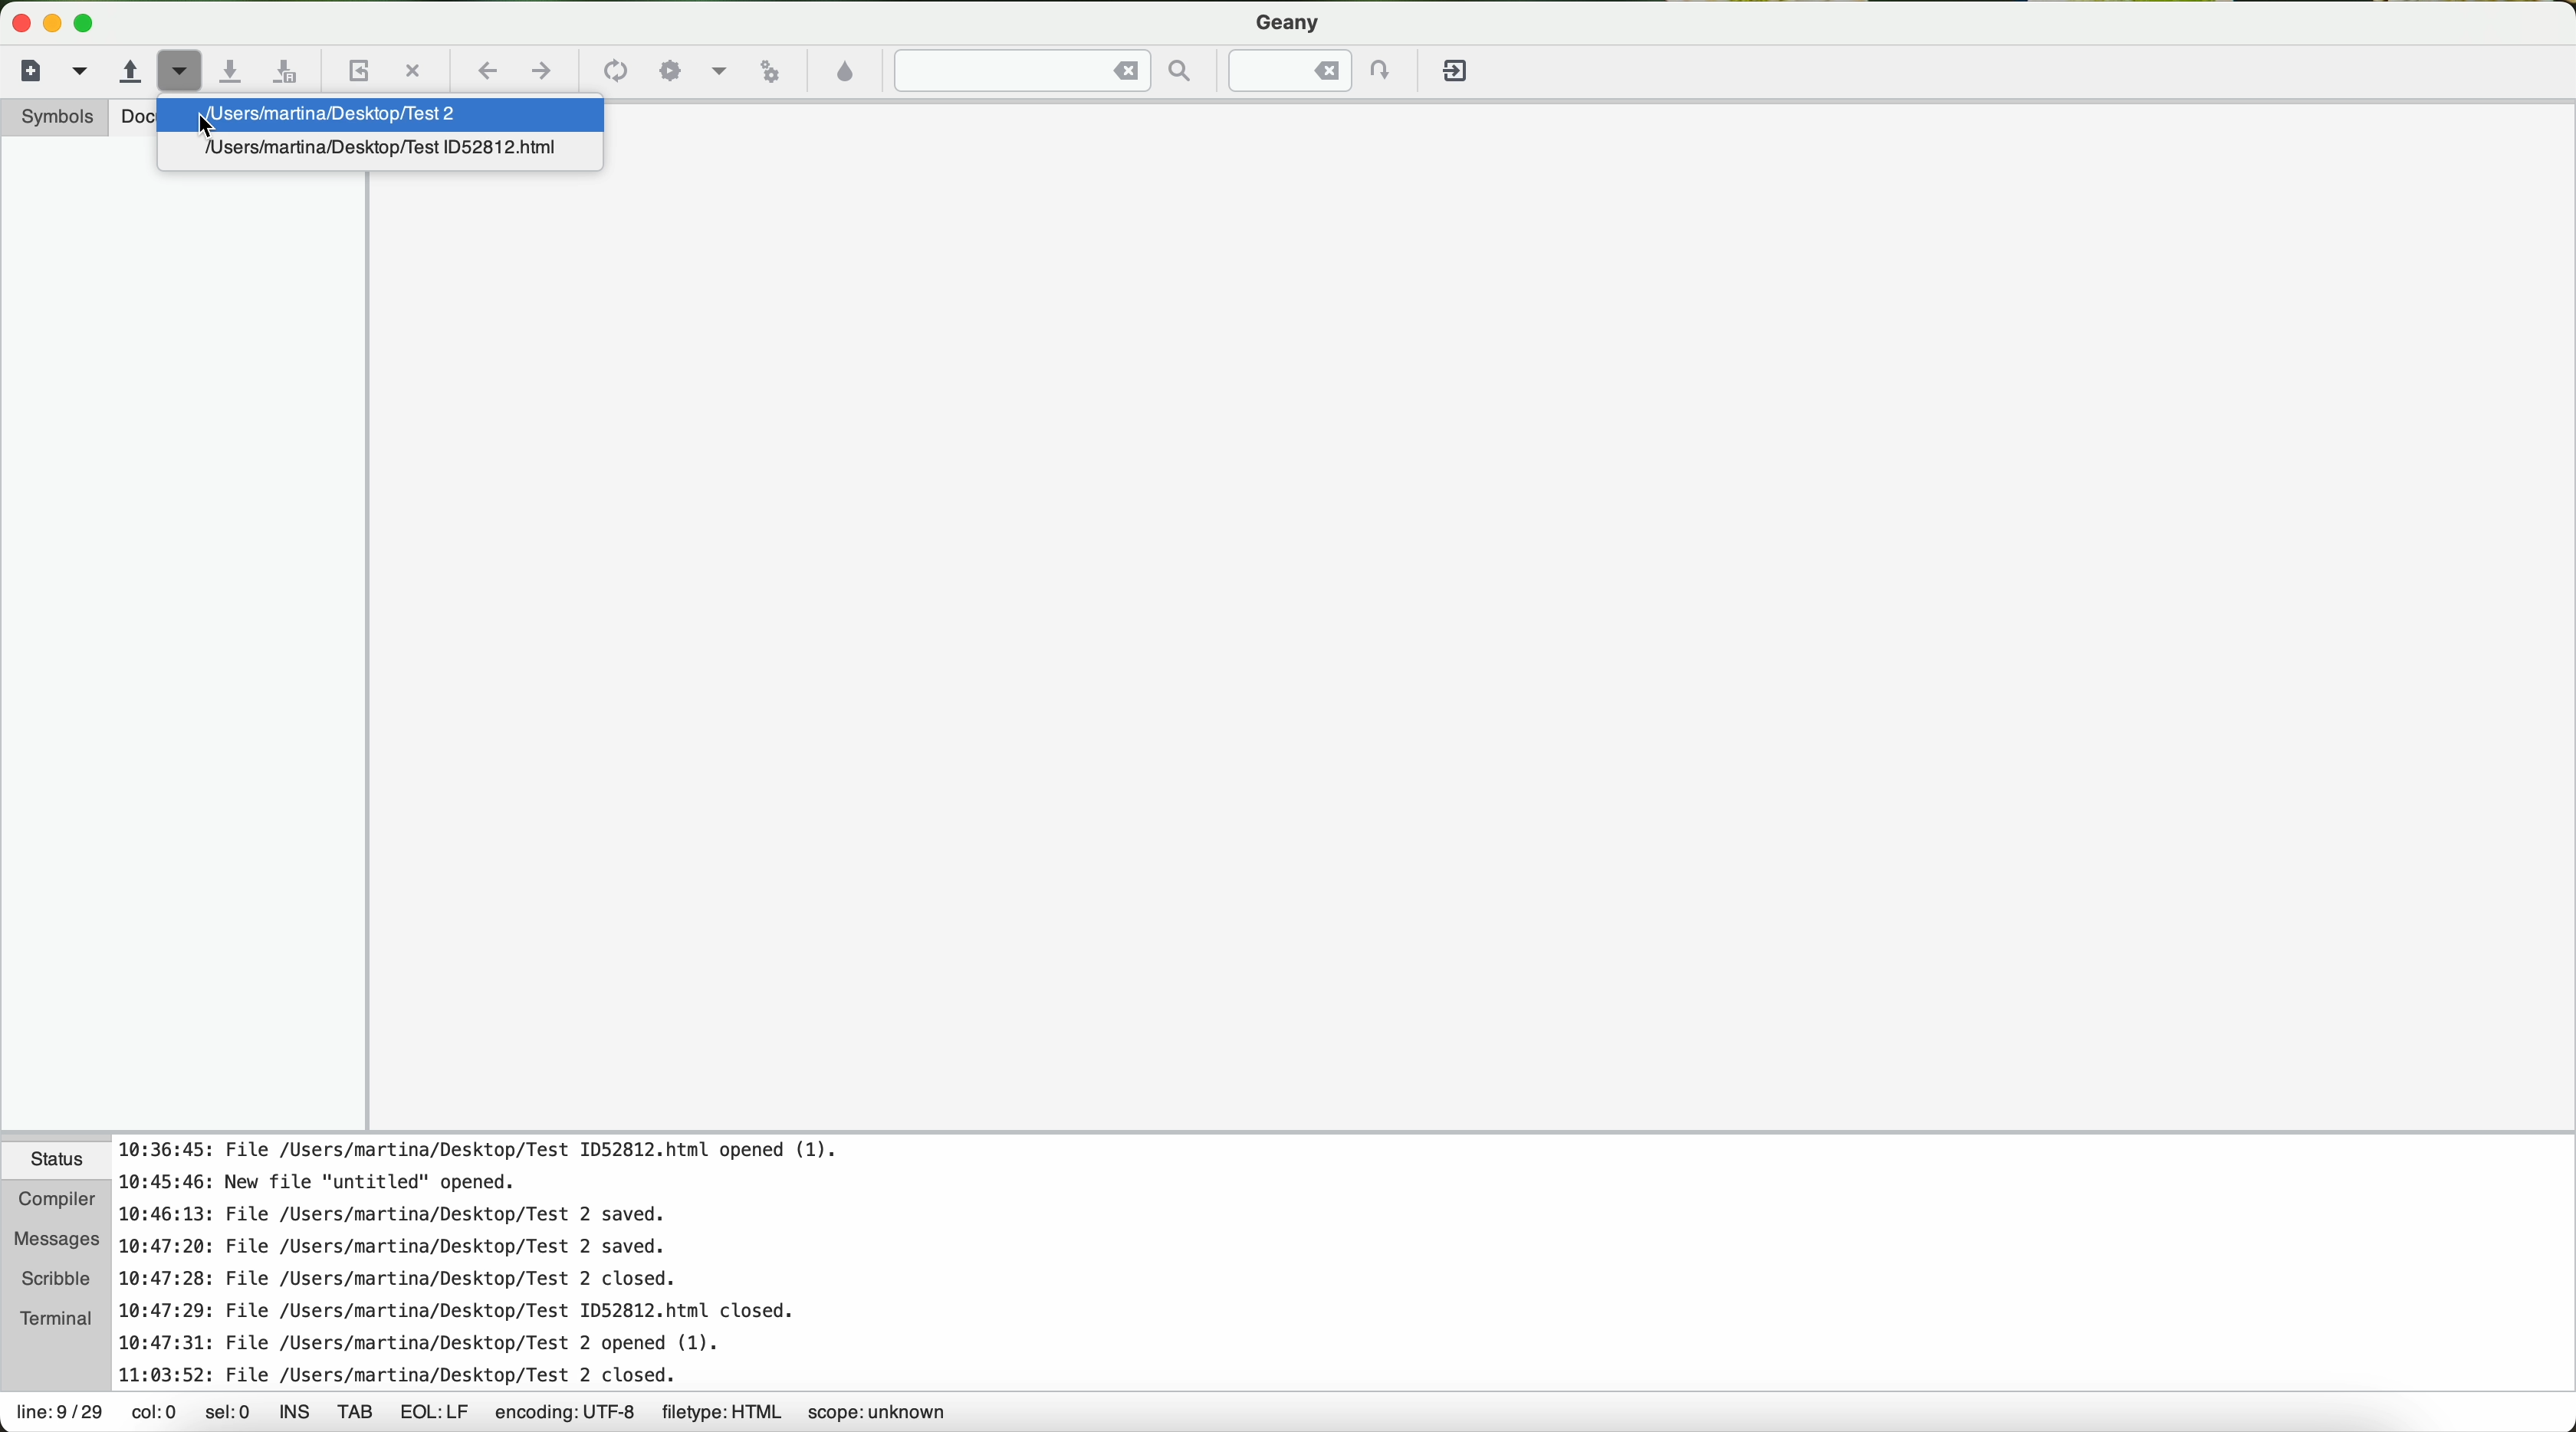  I want to click on find the entered text in the current file, so click(1051, 70).